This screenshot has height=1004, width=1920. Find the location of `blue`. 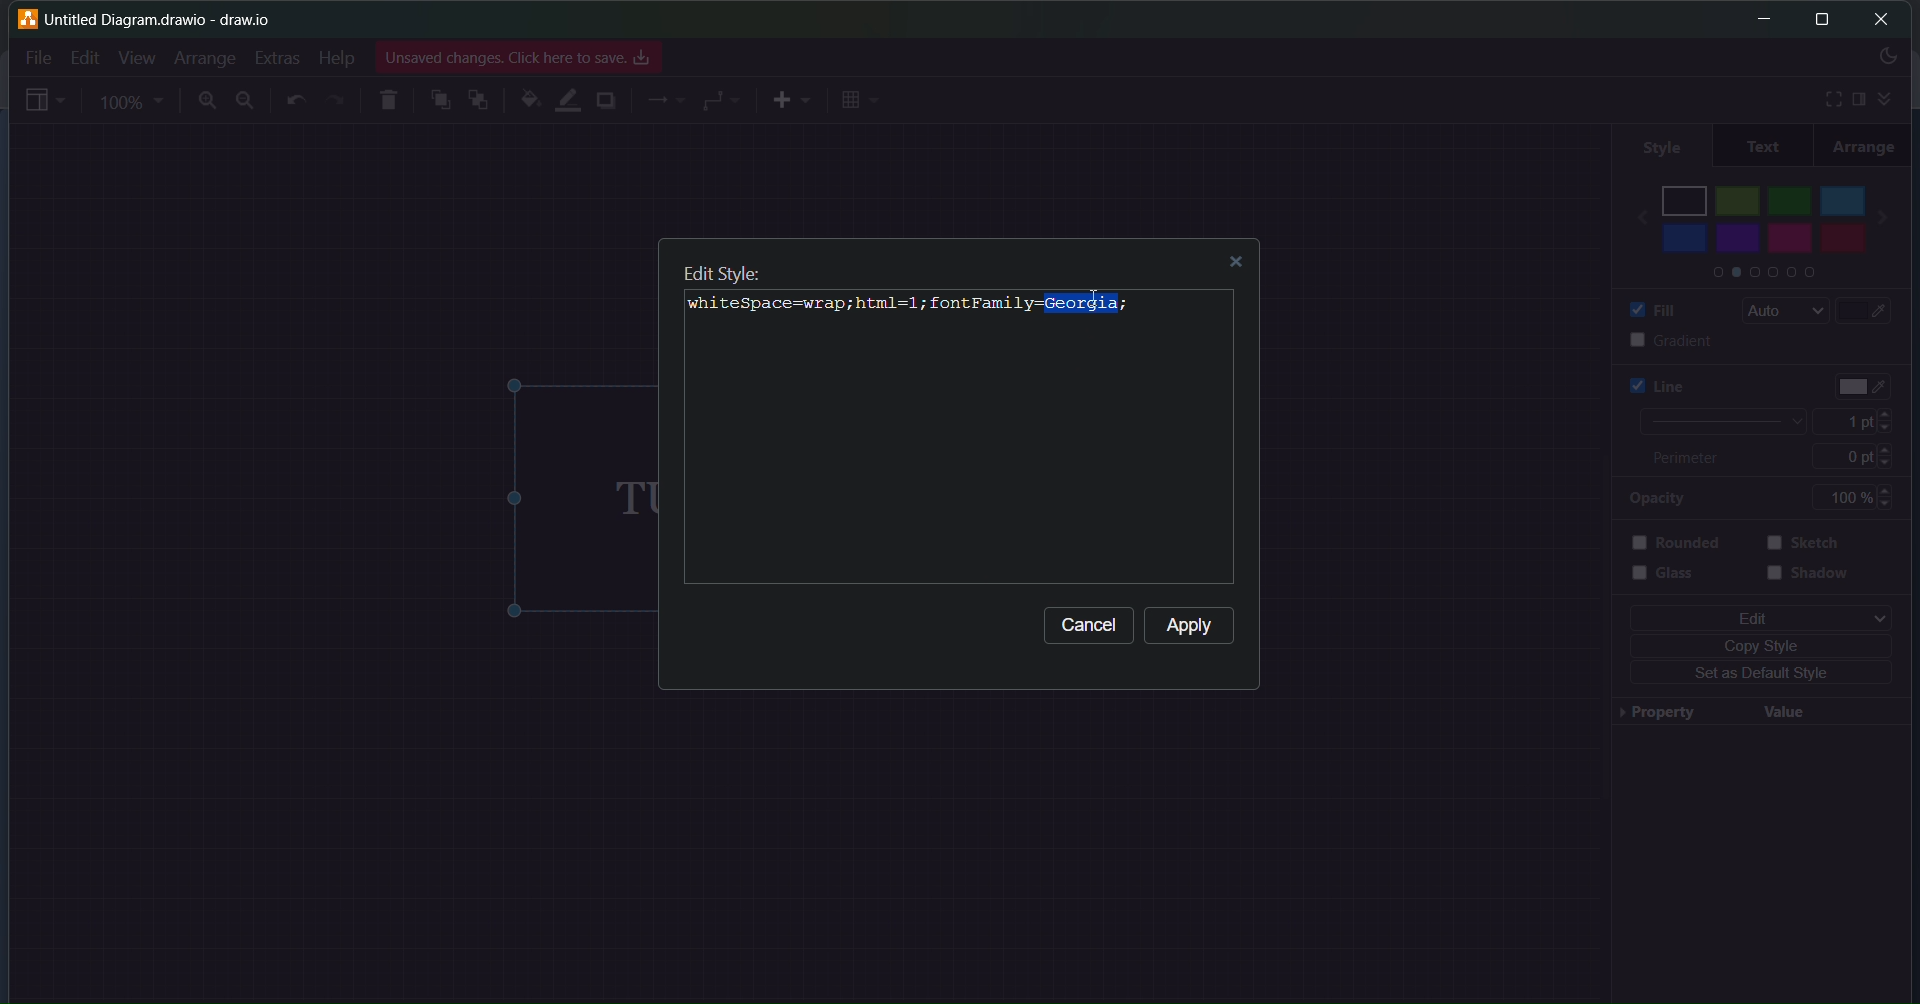

blue is located at coordinates (1684, 238).